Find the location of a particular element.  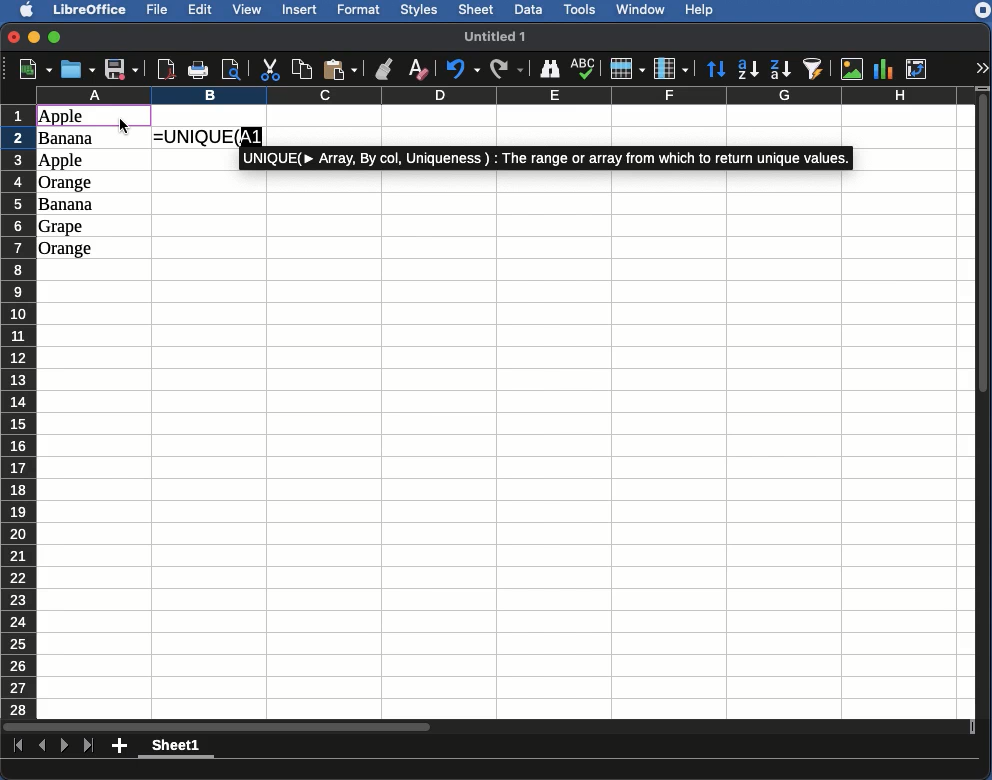

Orange is located at coordinates (66, 249).